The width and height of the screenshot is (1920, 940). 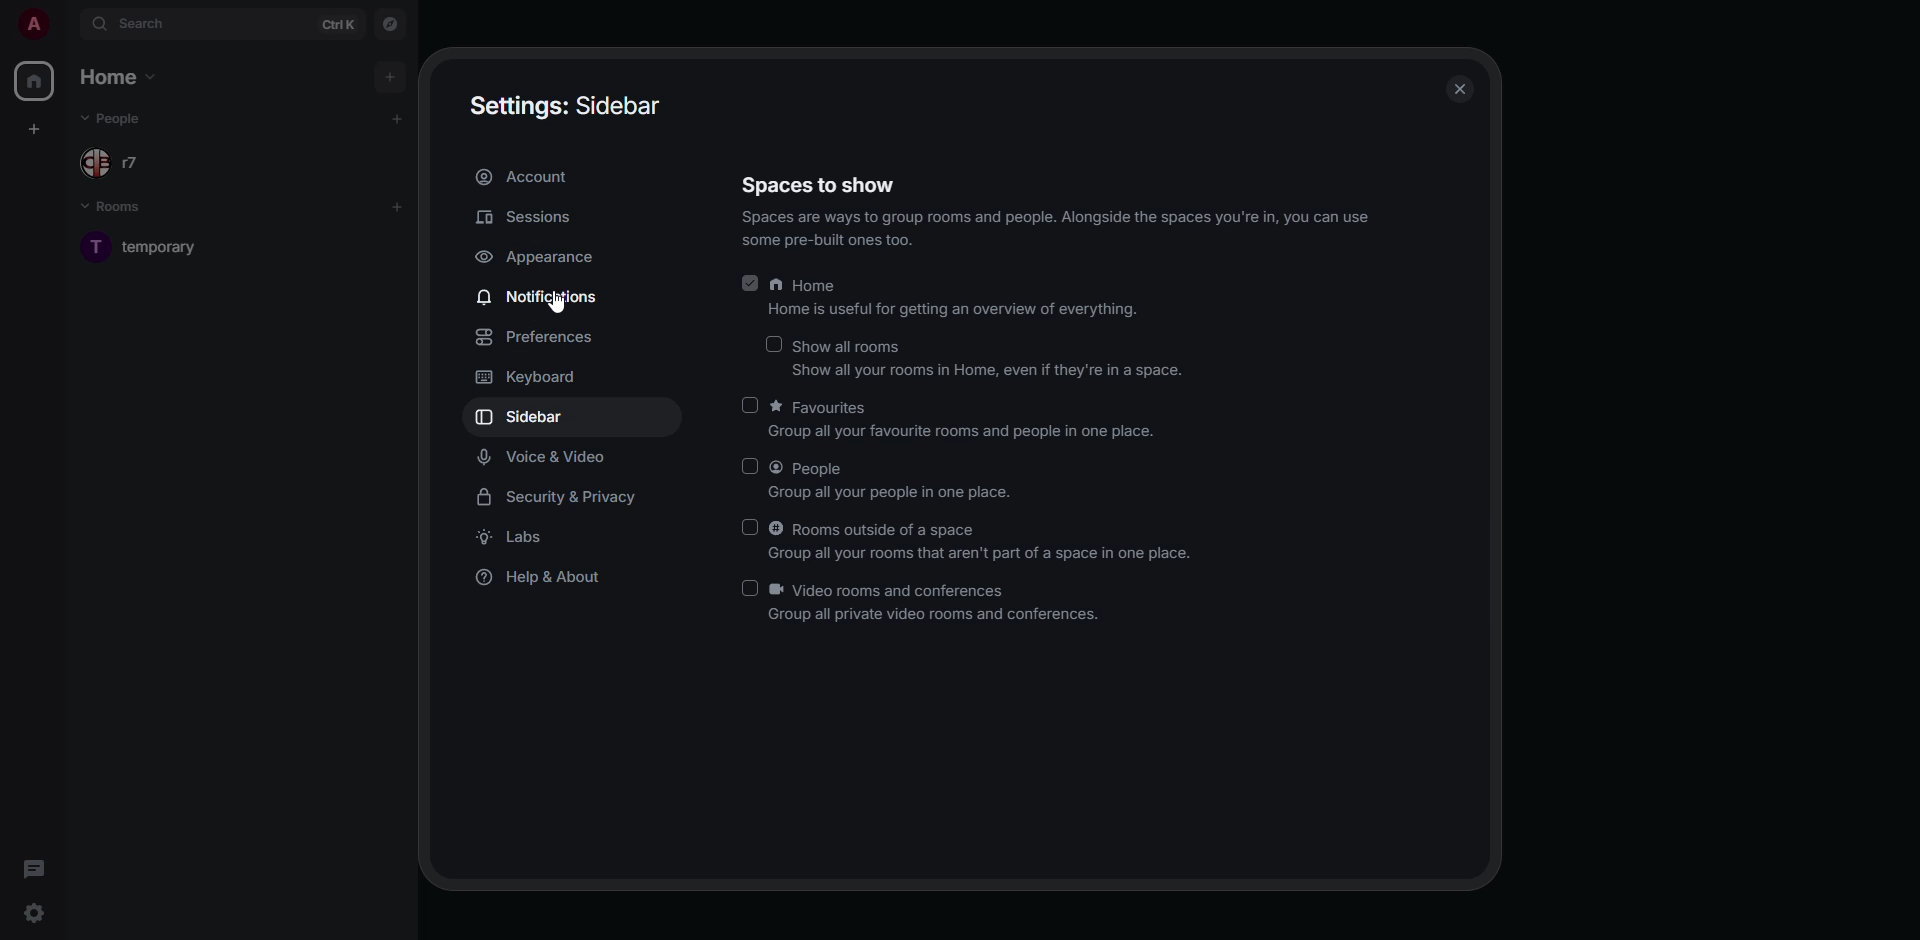 What do you see at coordinates (115, 118) in the screenshot?
I see `people` at bounding box center [115, 118].